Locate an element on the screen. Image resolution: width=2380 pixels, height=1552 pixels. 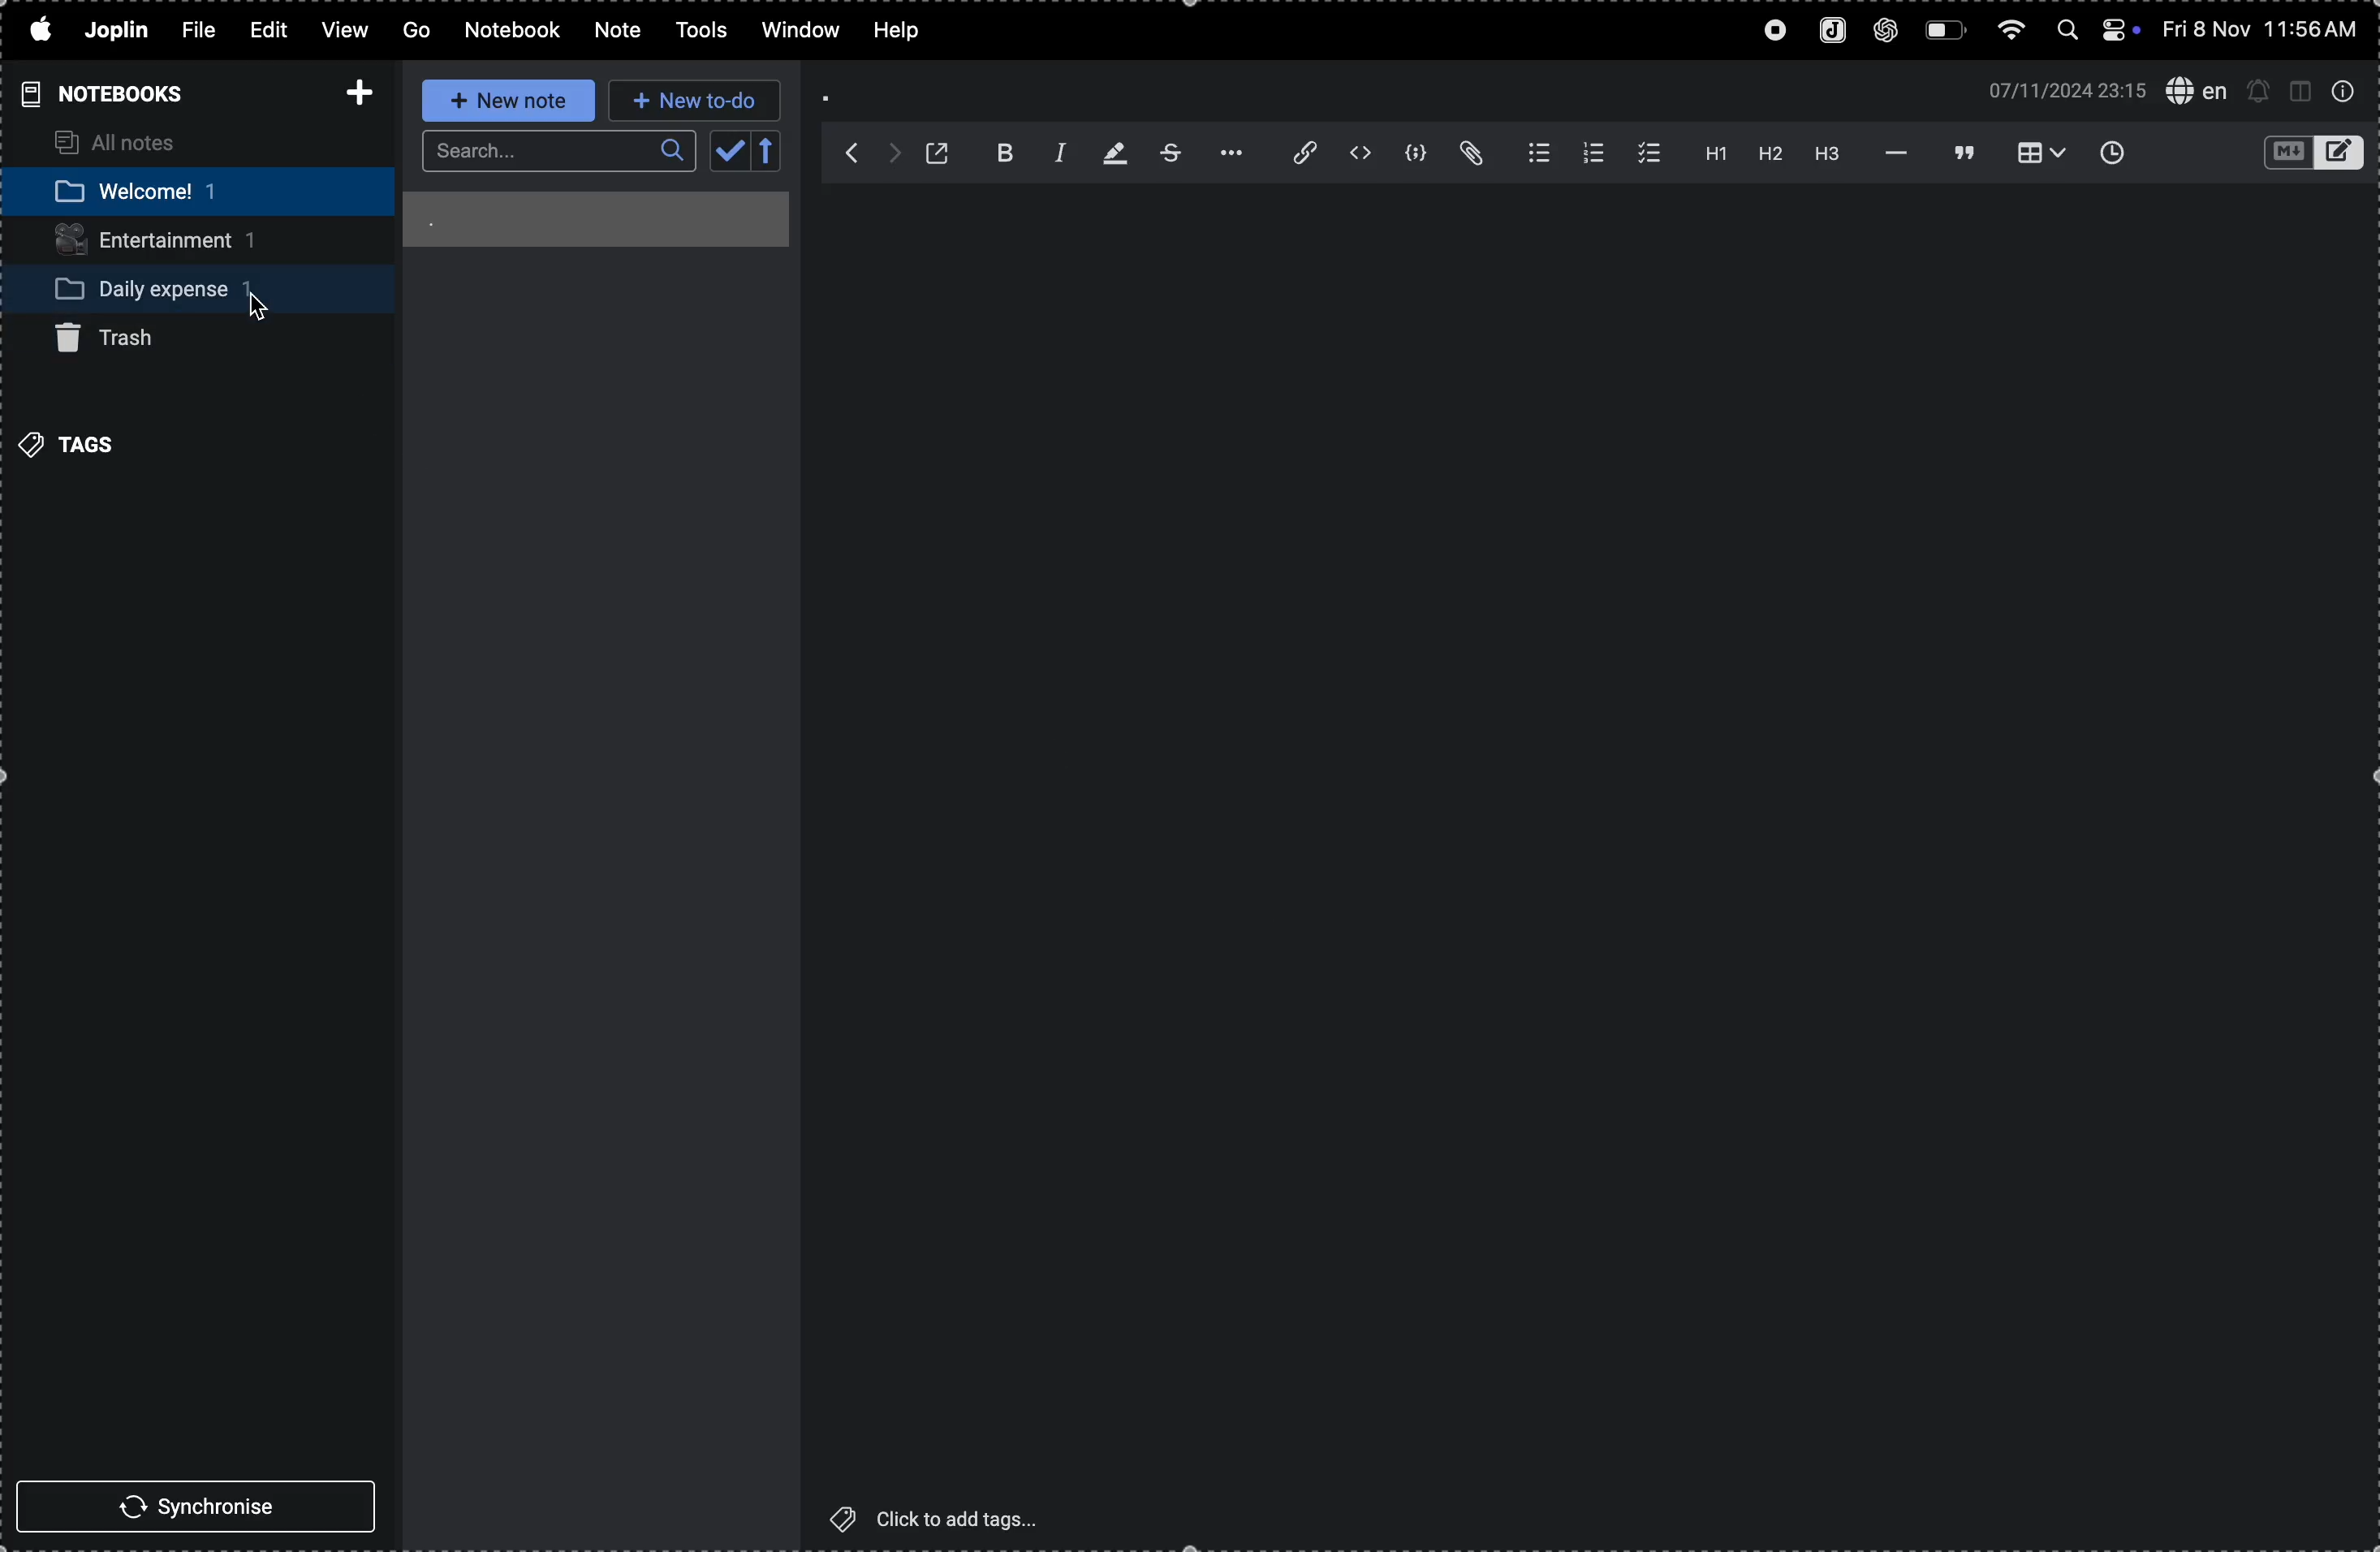
new to do is located at coordinates (695, 101).